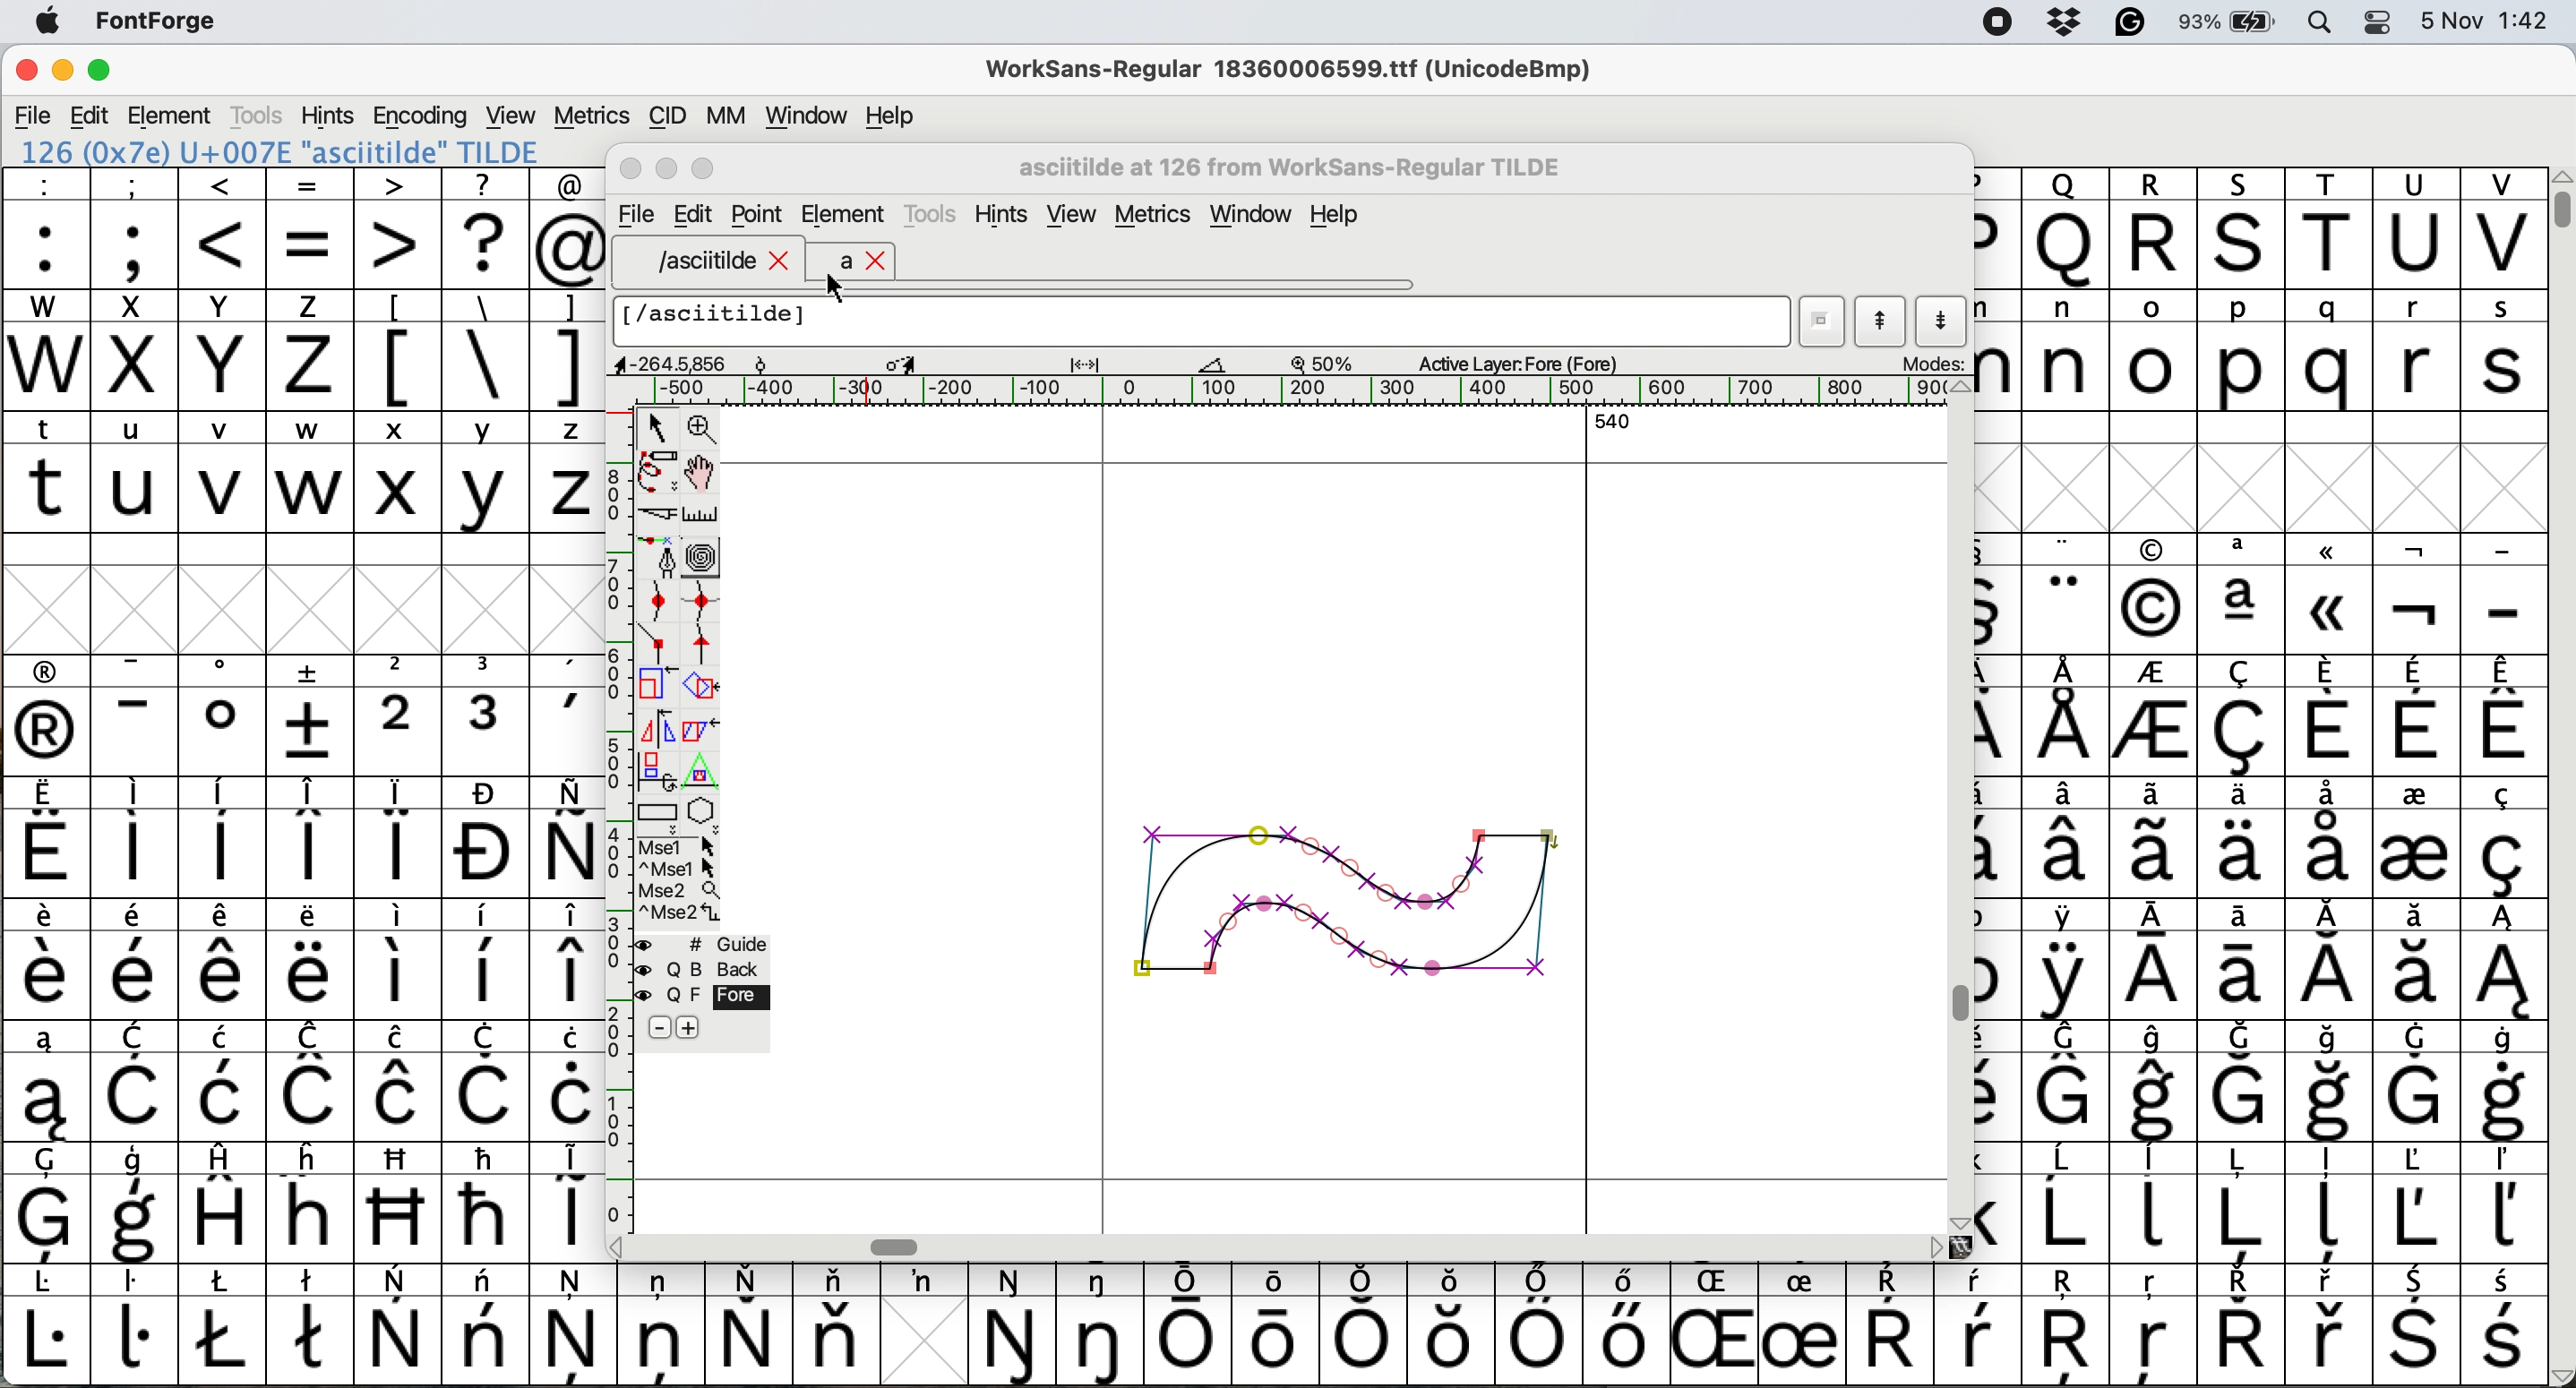 The width and height of the screenshot is (2576, 1388). What do you see at coordinates (659, 1029) in the screenshot?
I see `remove` at bounding box center [659, 1029].